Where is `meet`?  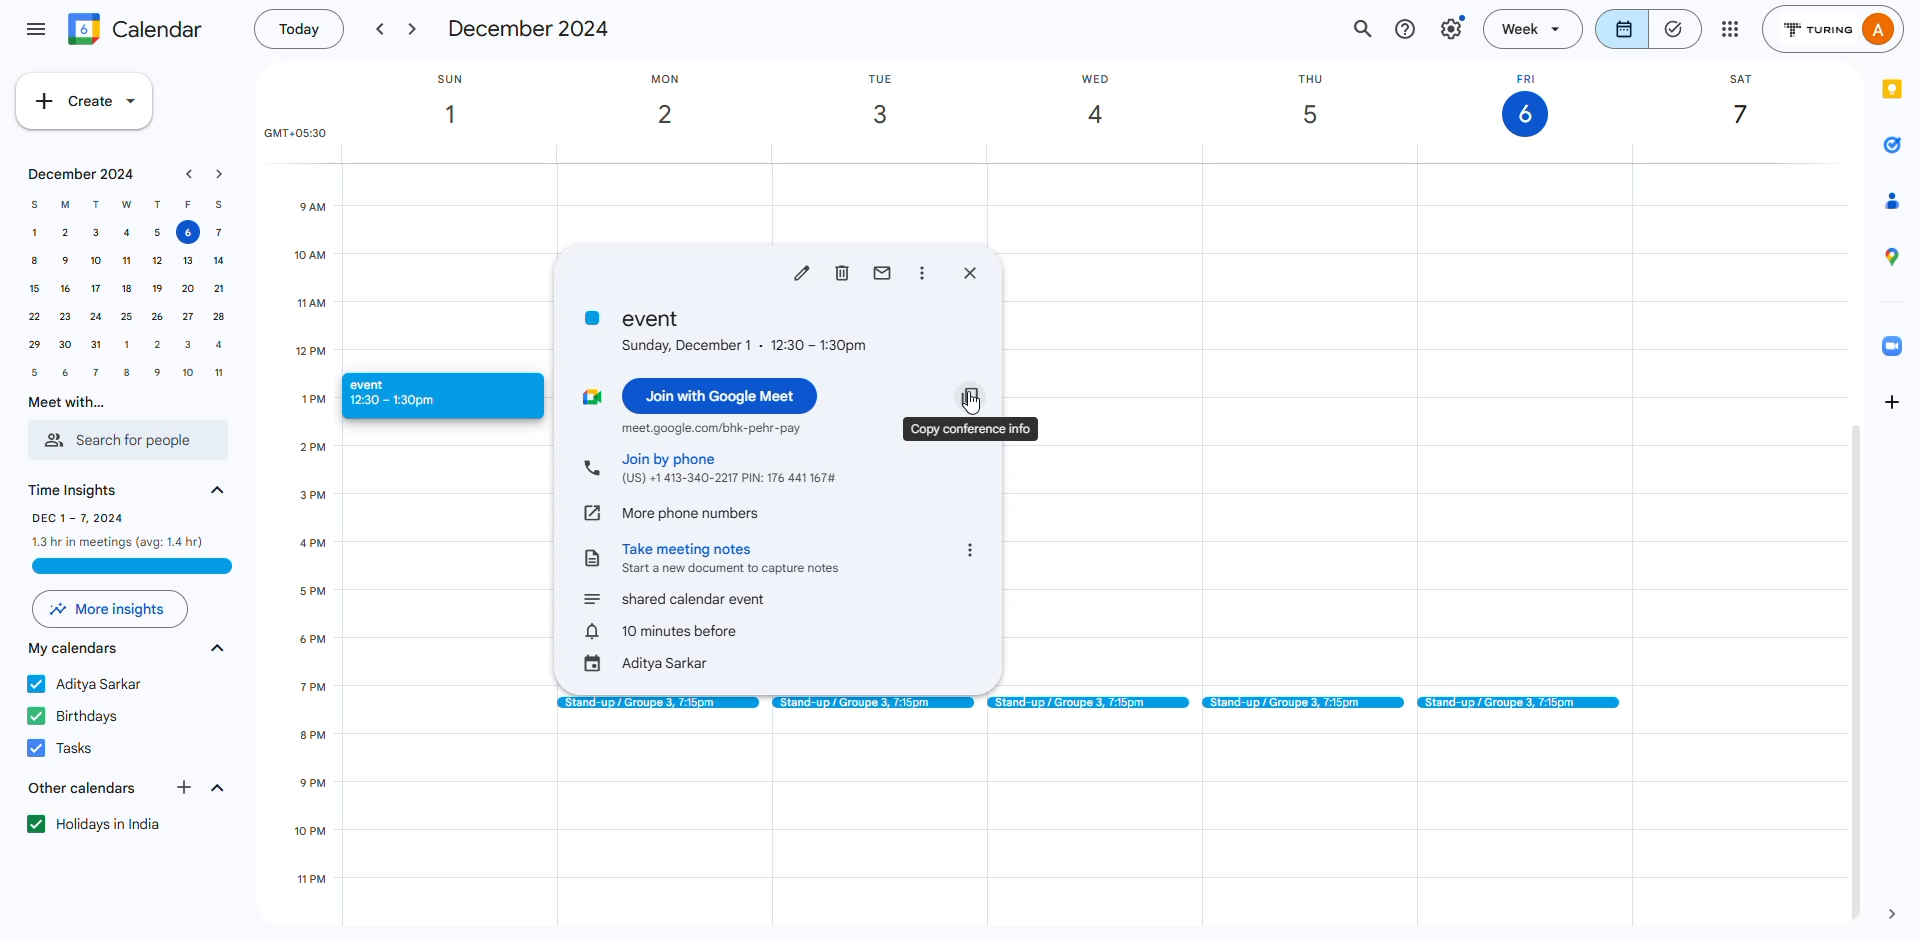 meet is located at coordinates (61, 403).